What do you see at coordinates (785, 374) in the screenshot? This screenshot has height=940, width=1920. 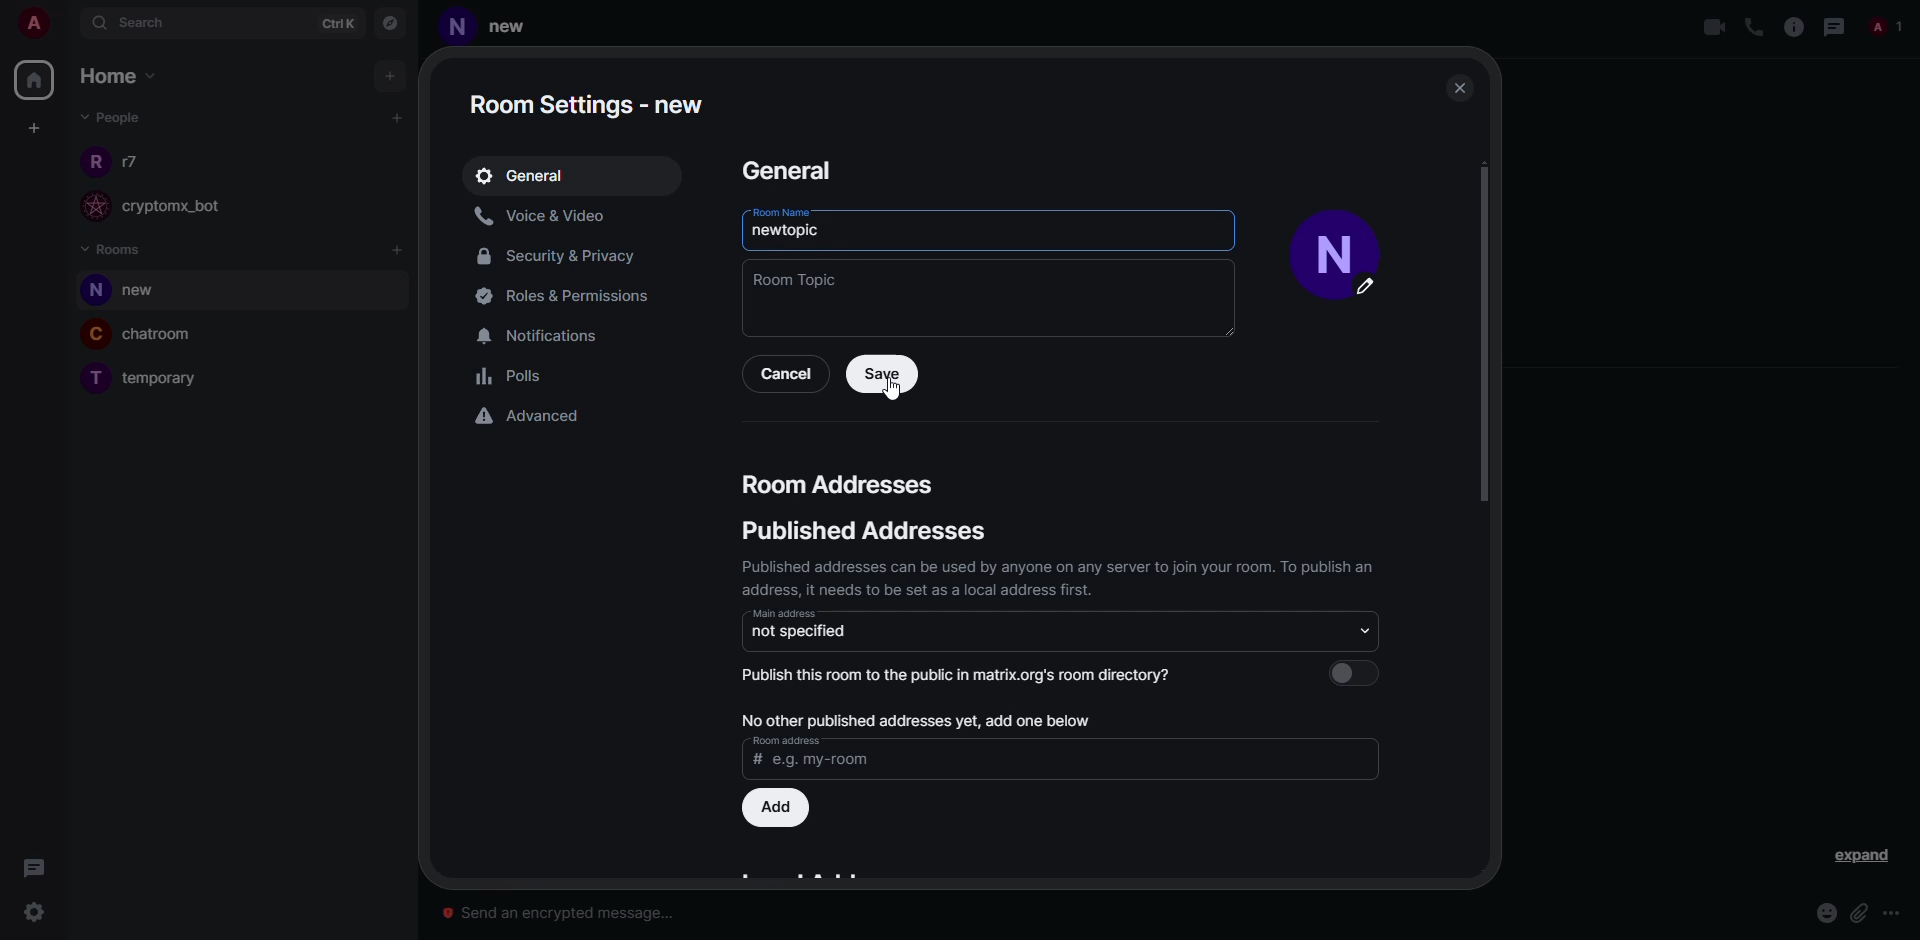 I see `cancel` at bounding box center [785, 374].